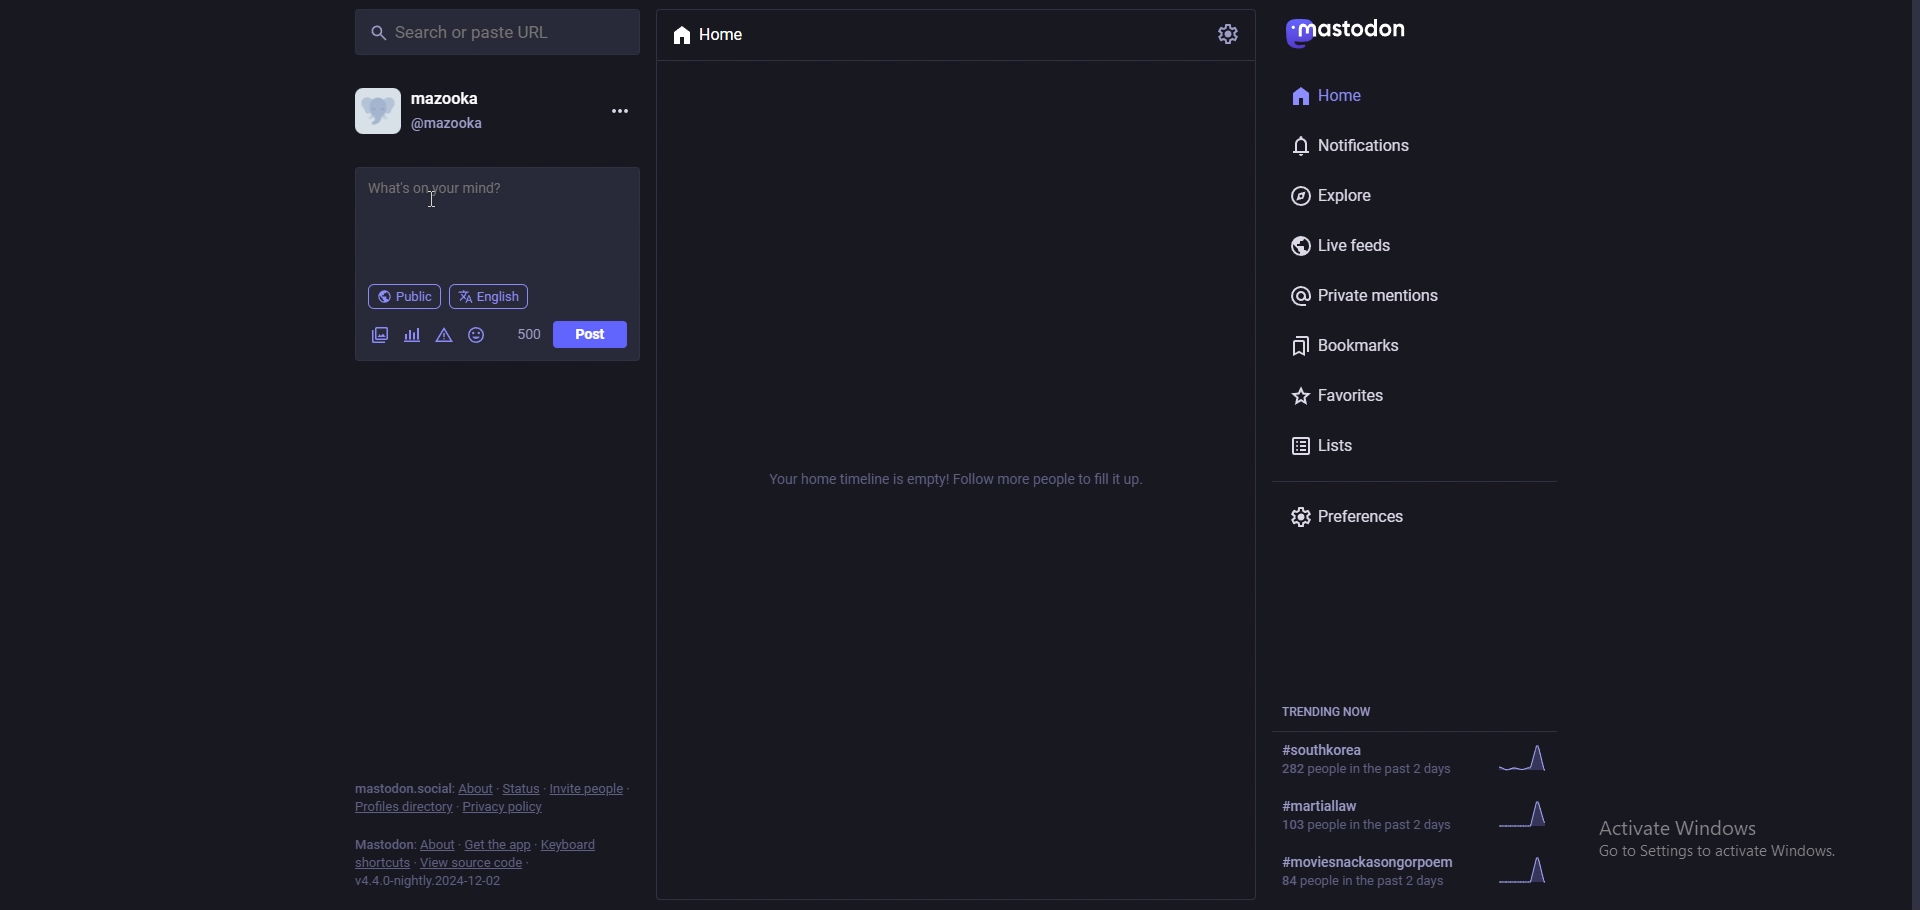 The height and width of the screenshot is (910, 1920). What do you see at coordinates (588, 789) in the screenshot?
I see `invite people` at bounding box center [588, 789].